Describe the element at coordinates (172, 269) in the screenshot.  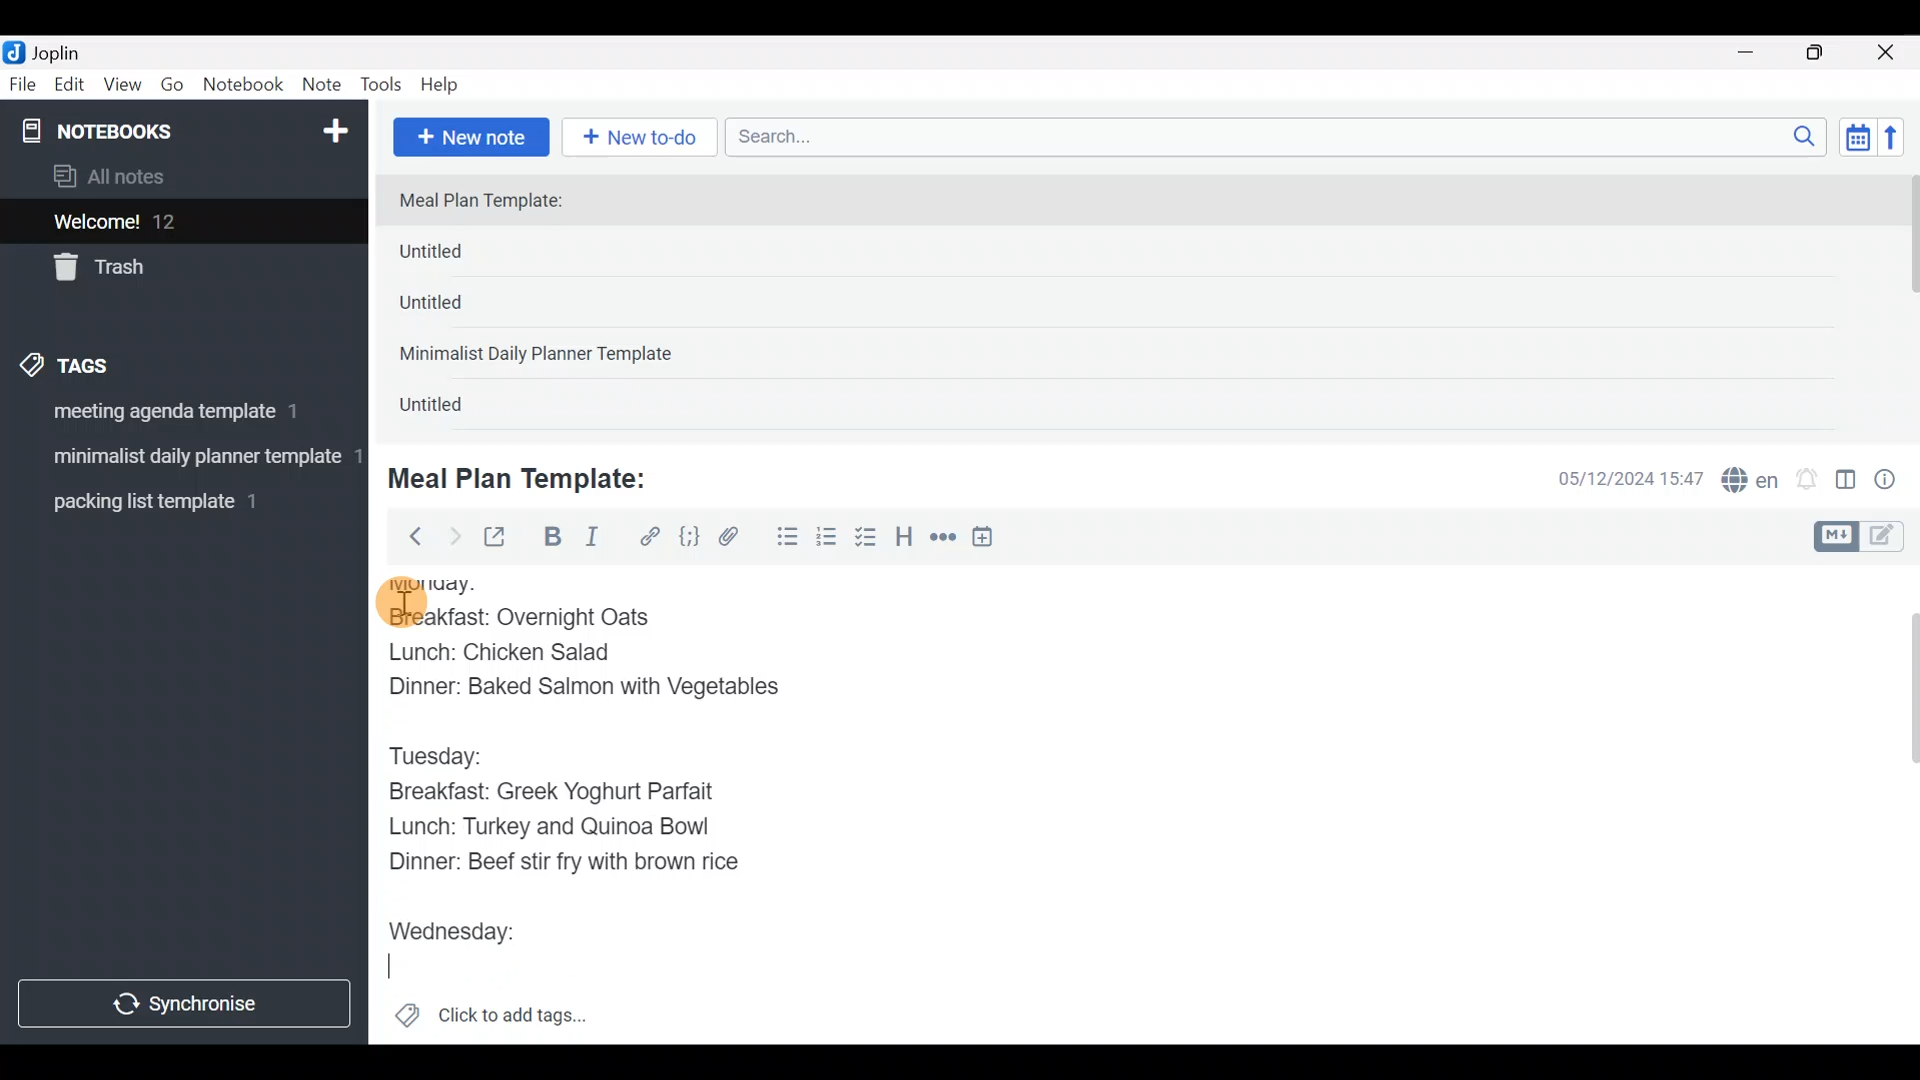
I see `Trash` at that location.